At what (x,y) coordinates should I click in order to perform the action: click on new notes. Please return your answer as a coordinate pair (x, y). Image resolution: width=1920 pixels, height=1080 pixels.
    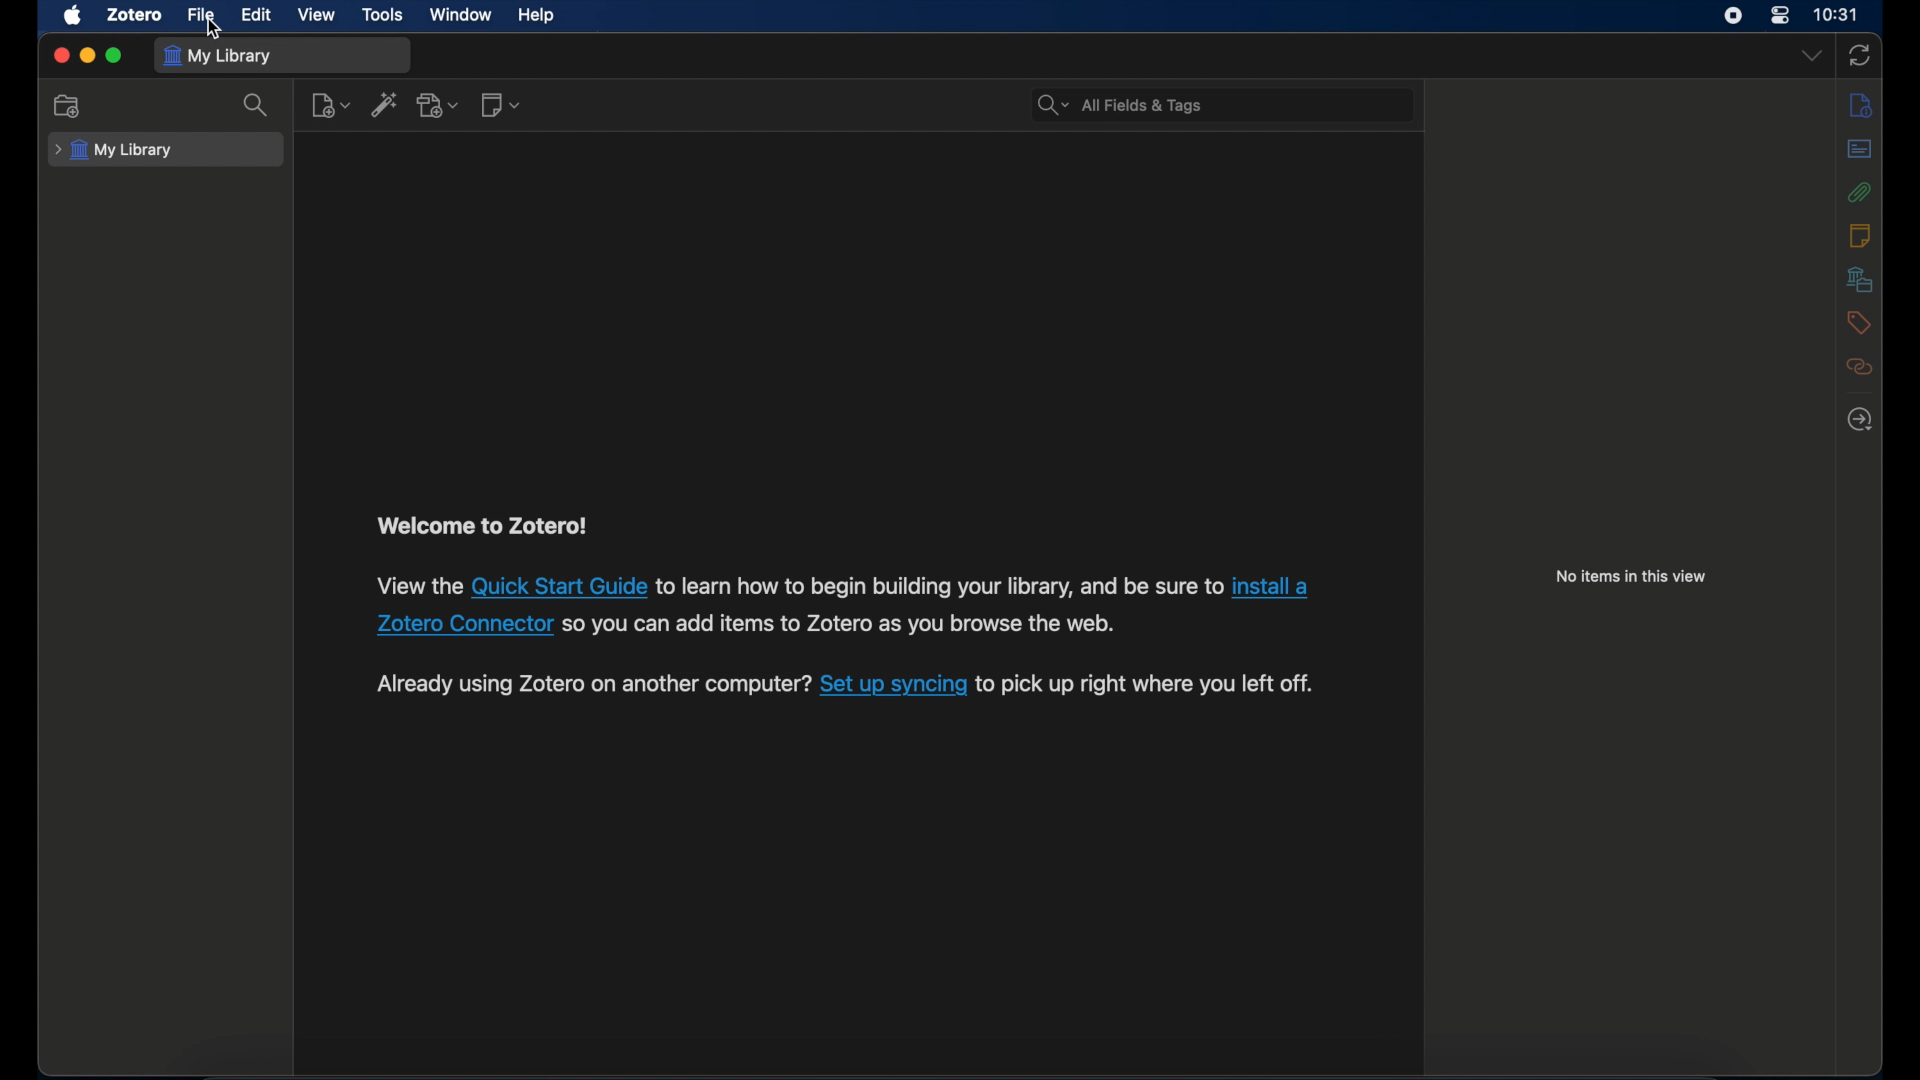
    Looking at the image, I should click on (500, 104).